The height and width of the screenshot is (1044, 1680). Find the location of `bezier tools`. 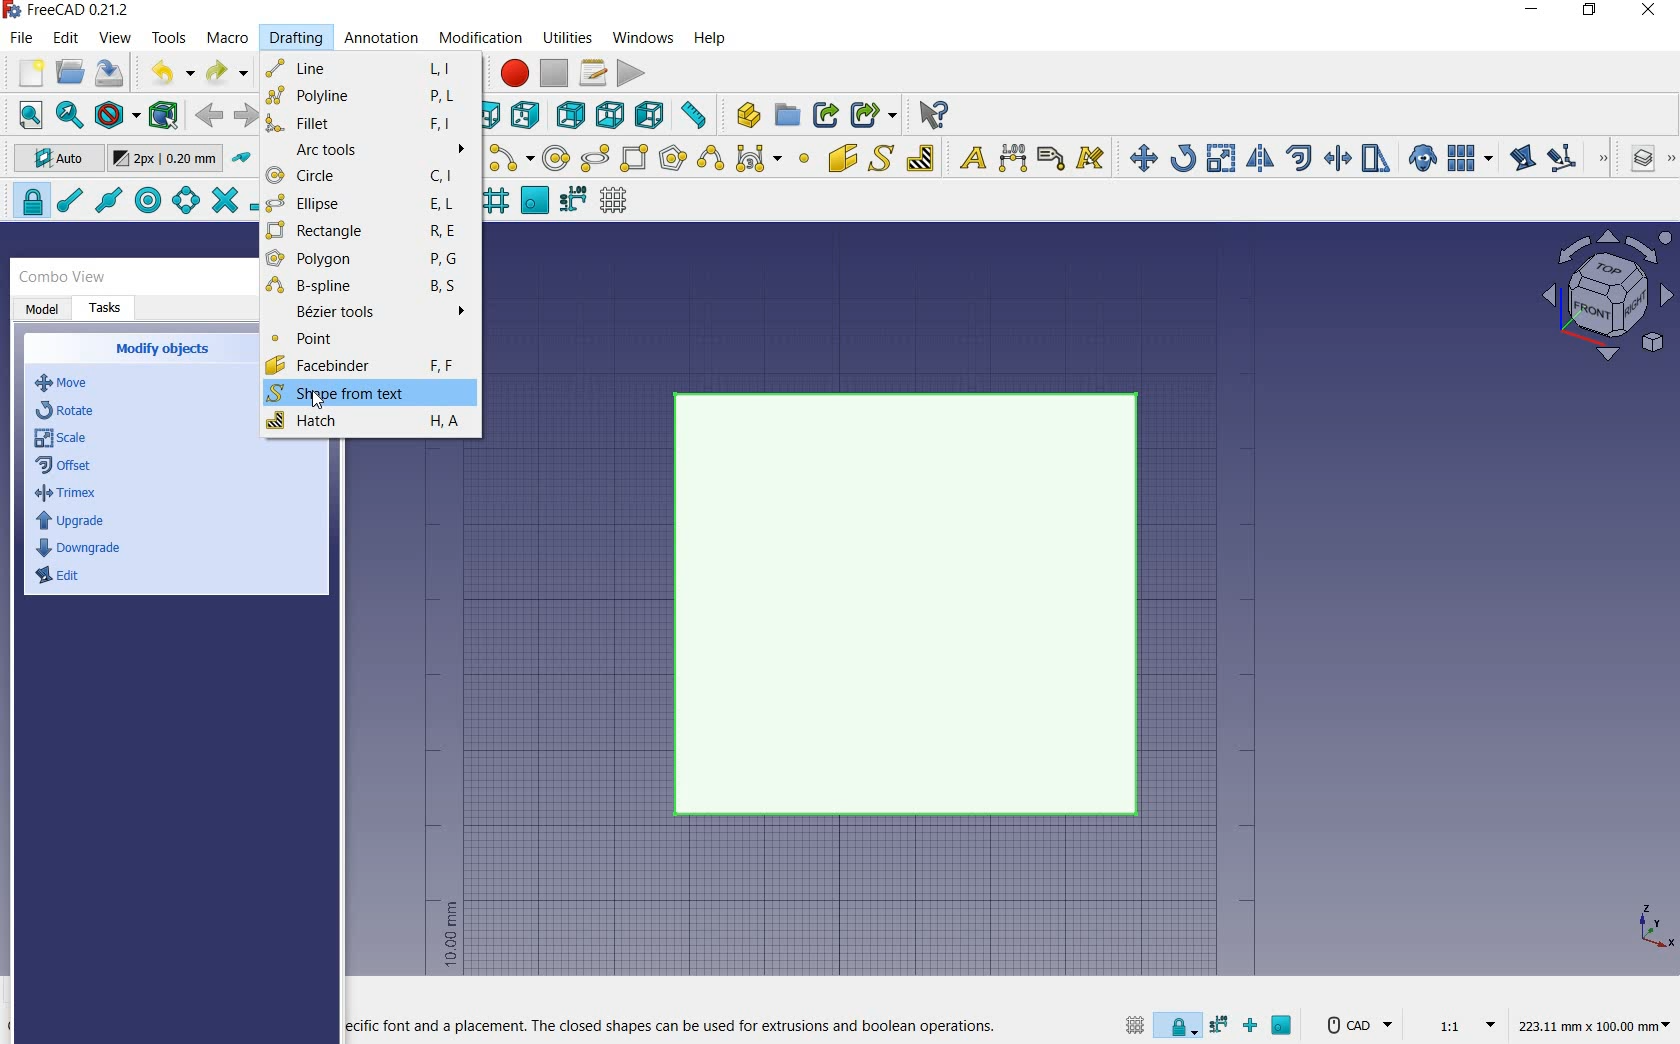

bezier tools is located at coordinates (368, 315).